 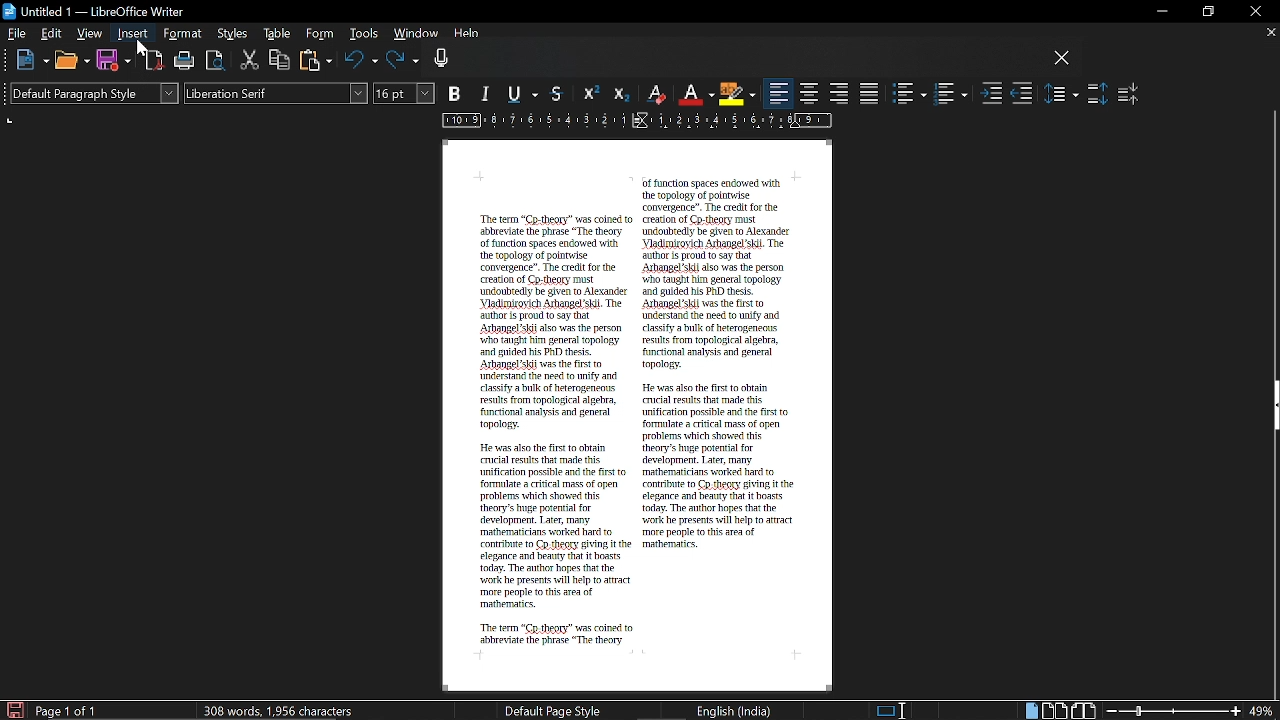 What do you see at coordinates (414, 35) in the screenshot?
I see `Window` at bounding box center [414, 35].